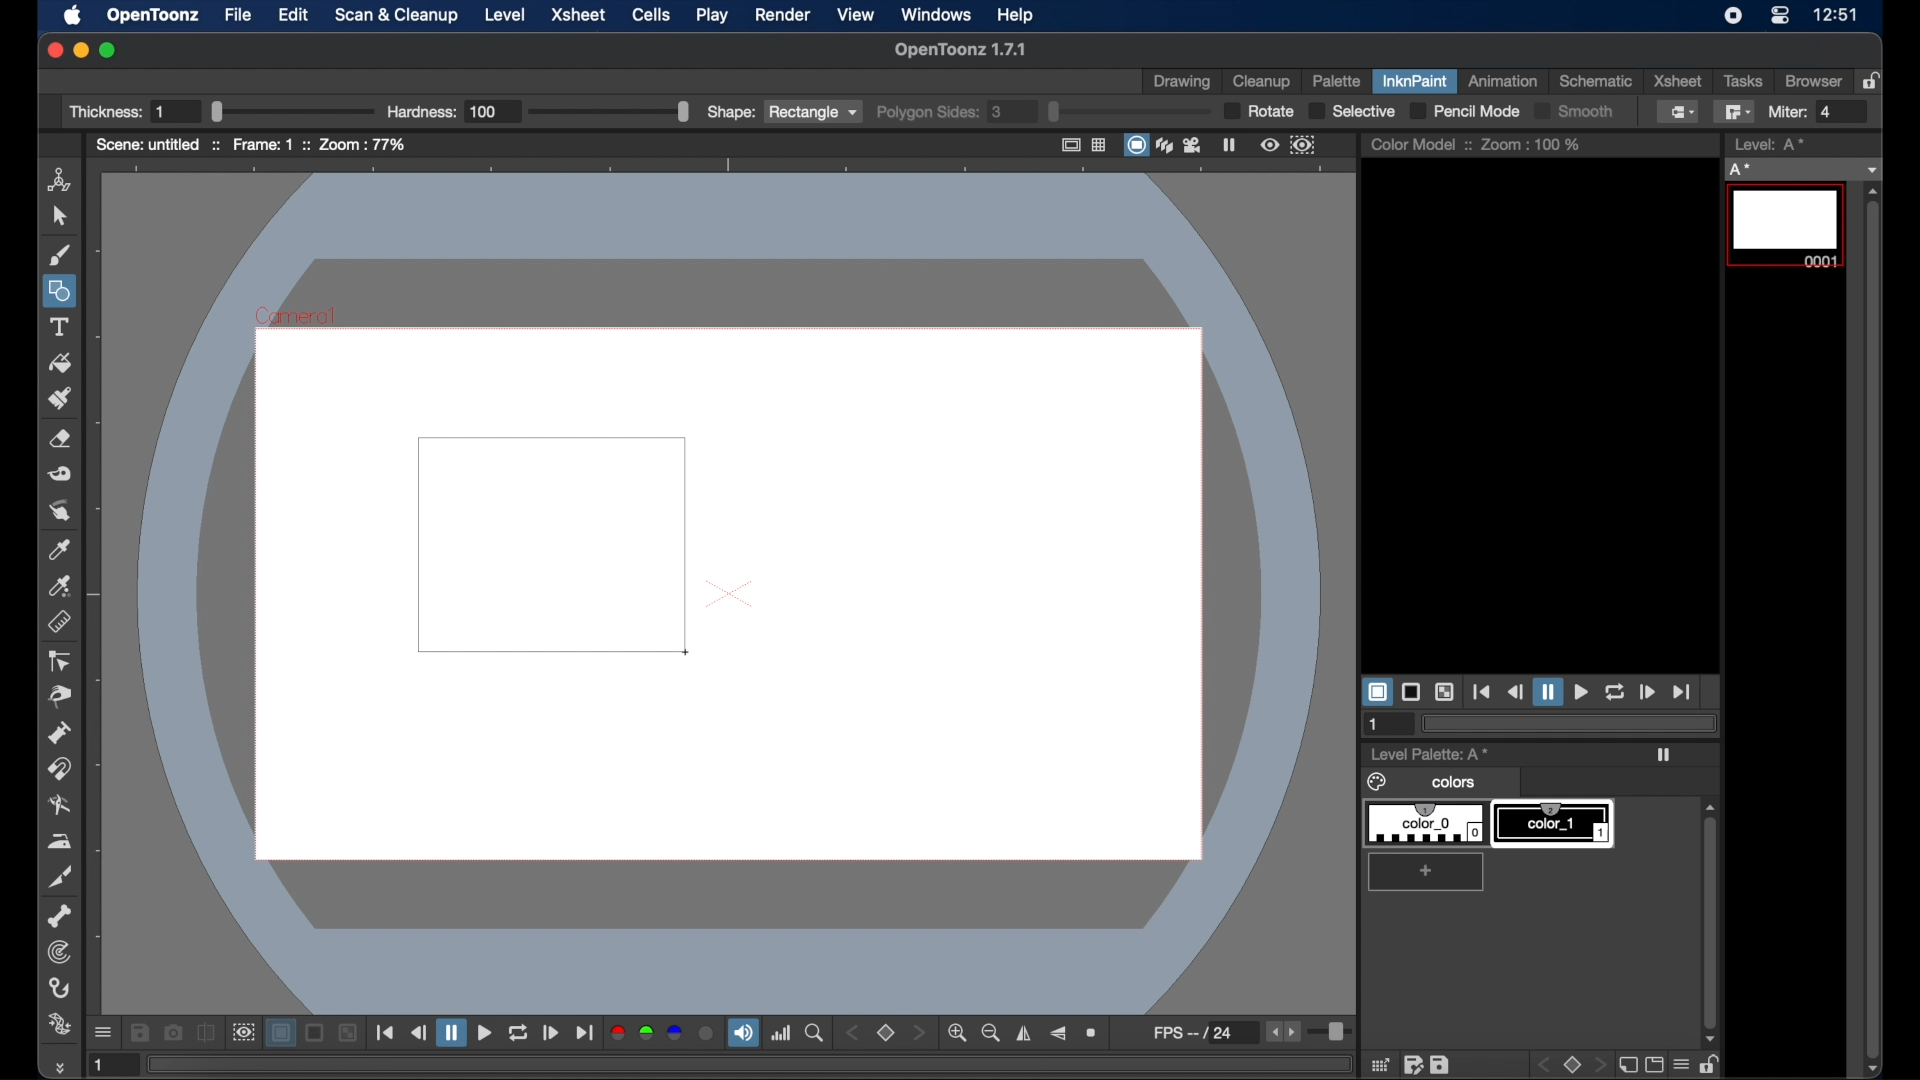  What do you see at coordinates (649, 15) in the screenshot?
I see `cells` at bounding box center [649, 15].